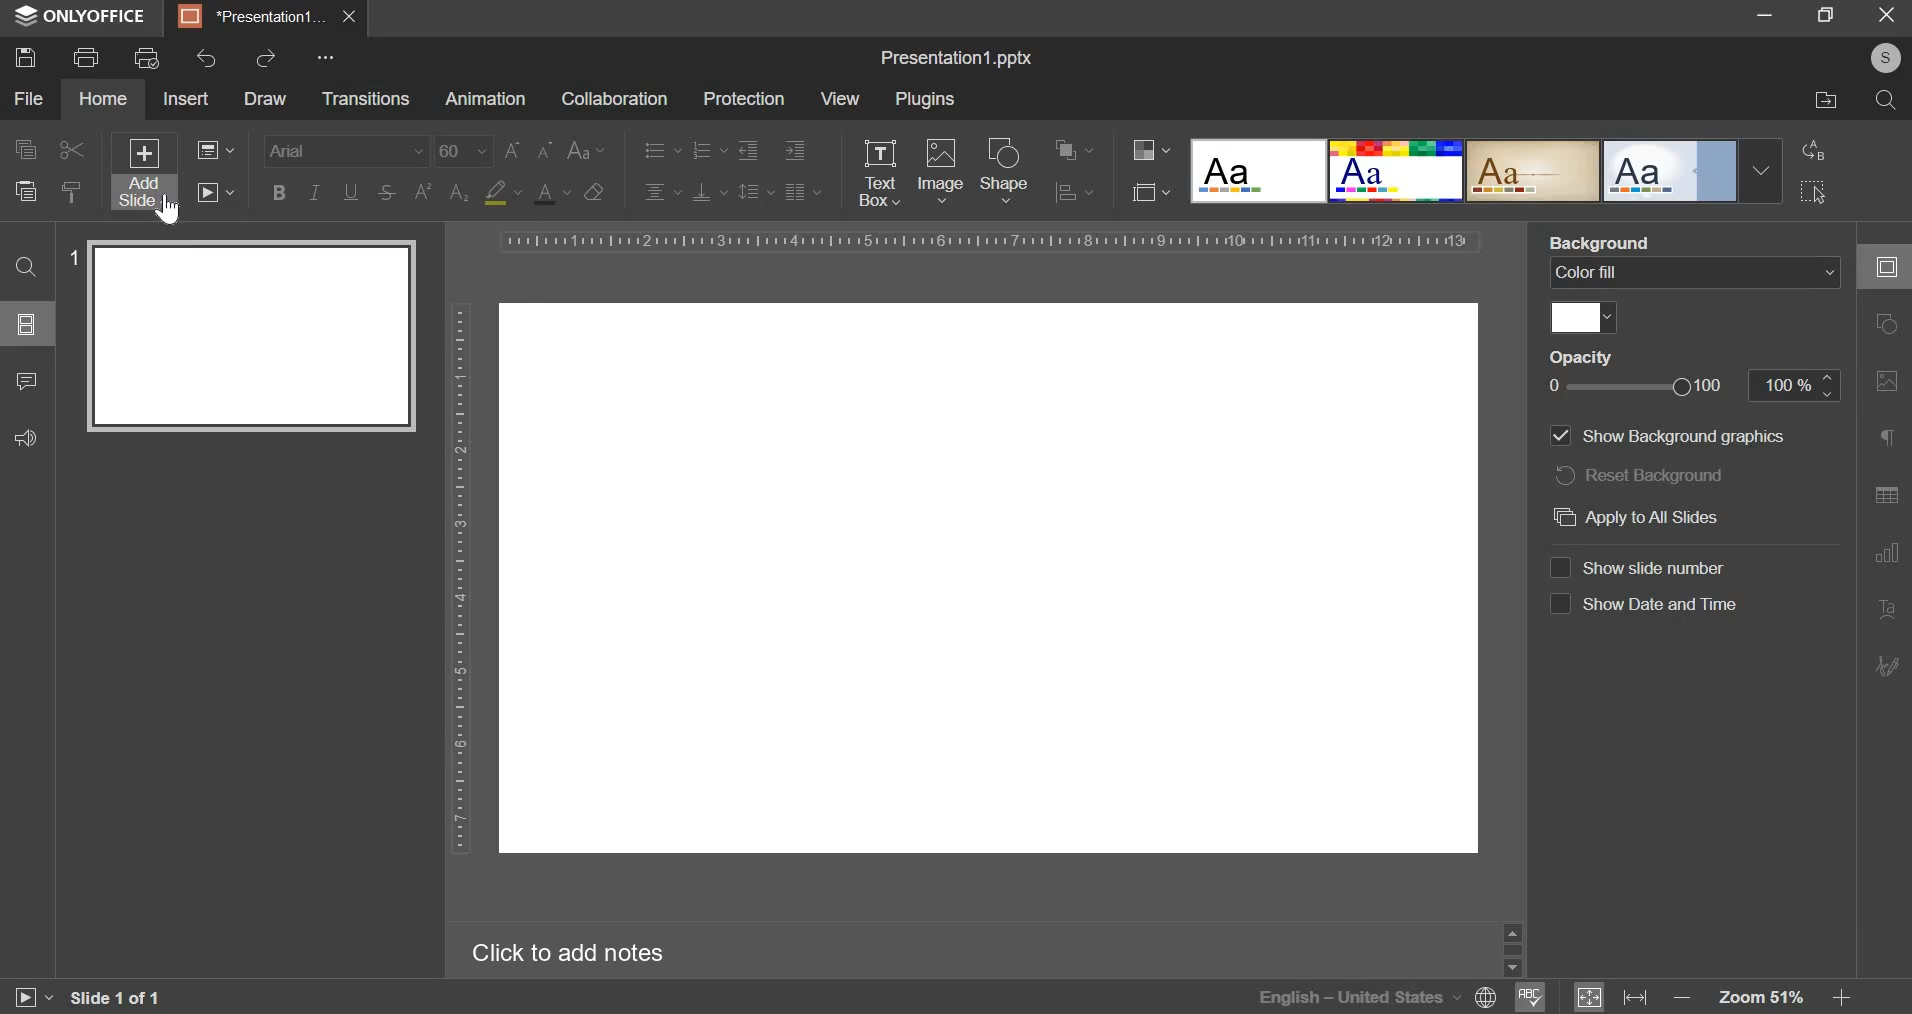 This screenshot has width=1912, height=1014. What do you see at coordinates (1839, 997) in the screenshot?
I see `zoom in` at bounding box center [1839, 997].